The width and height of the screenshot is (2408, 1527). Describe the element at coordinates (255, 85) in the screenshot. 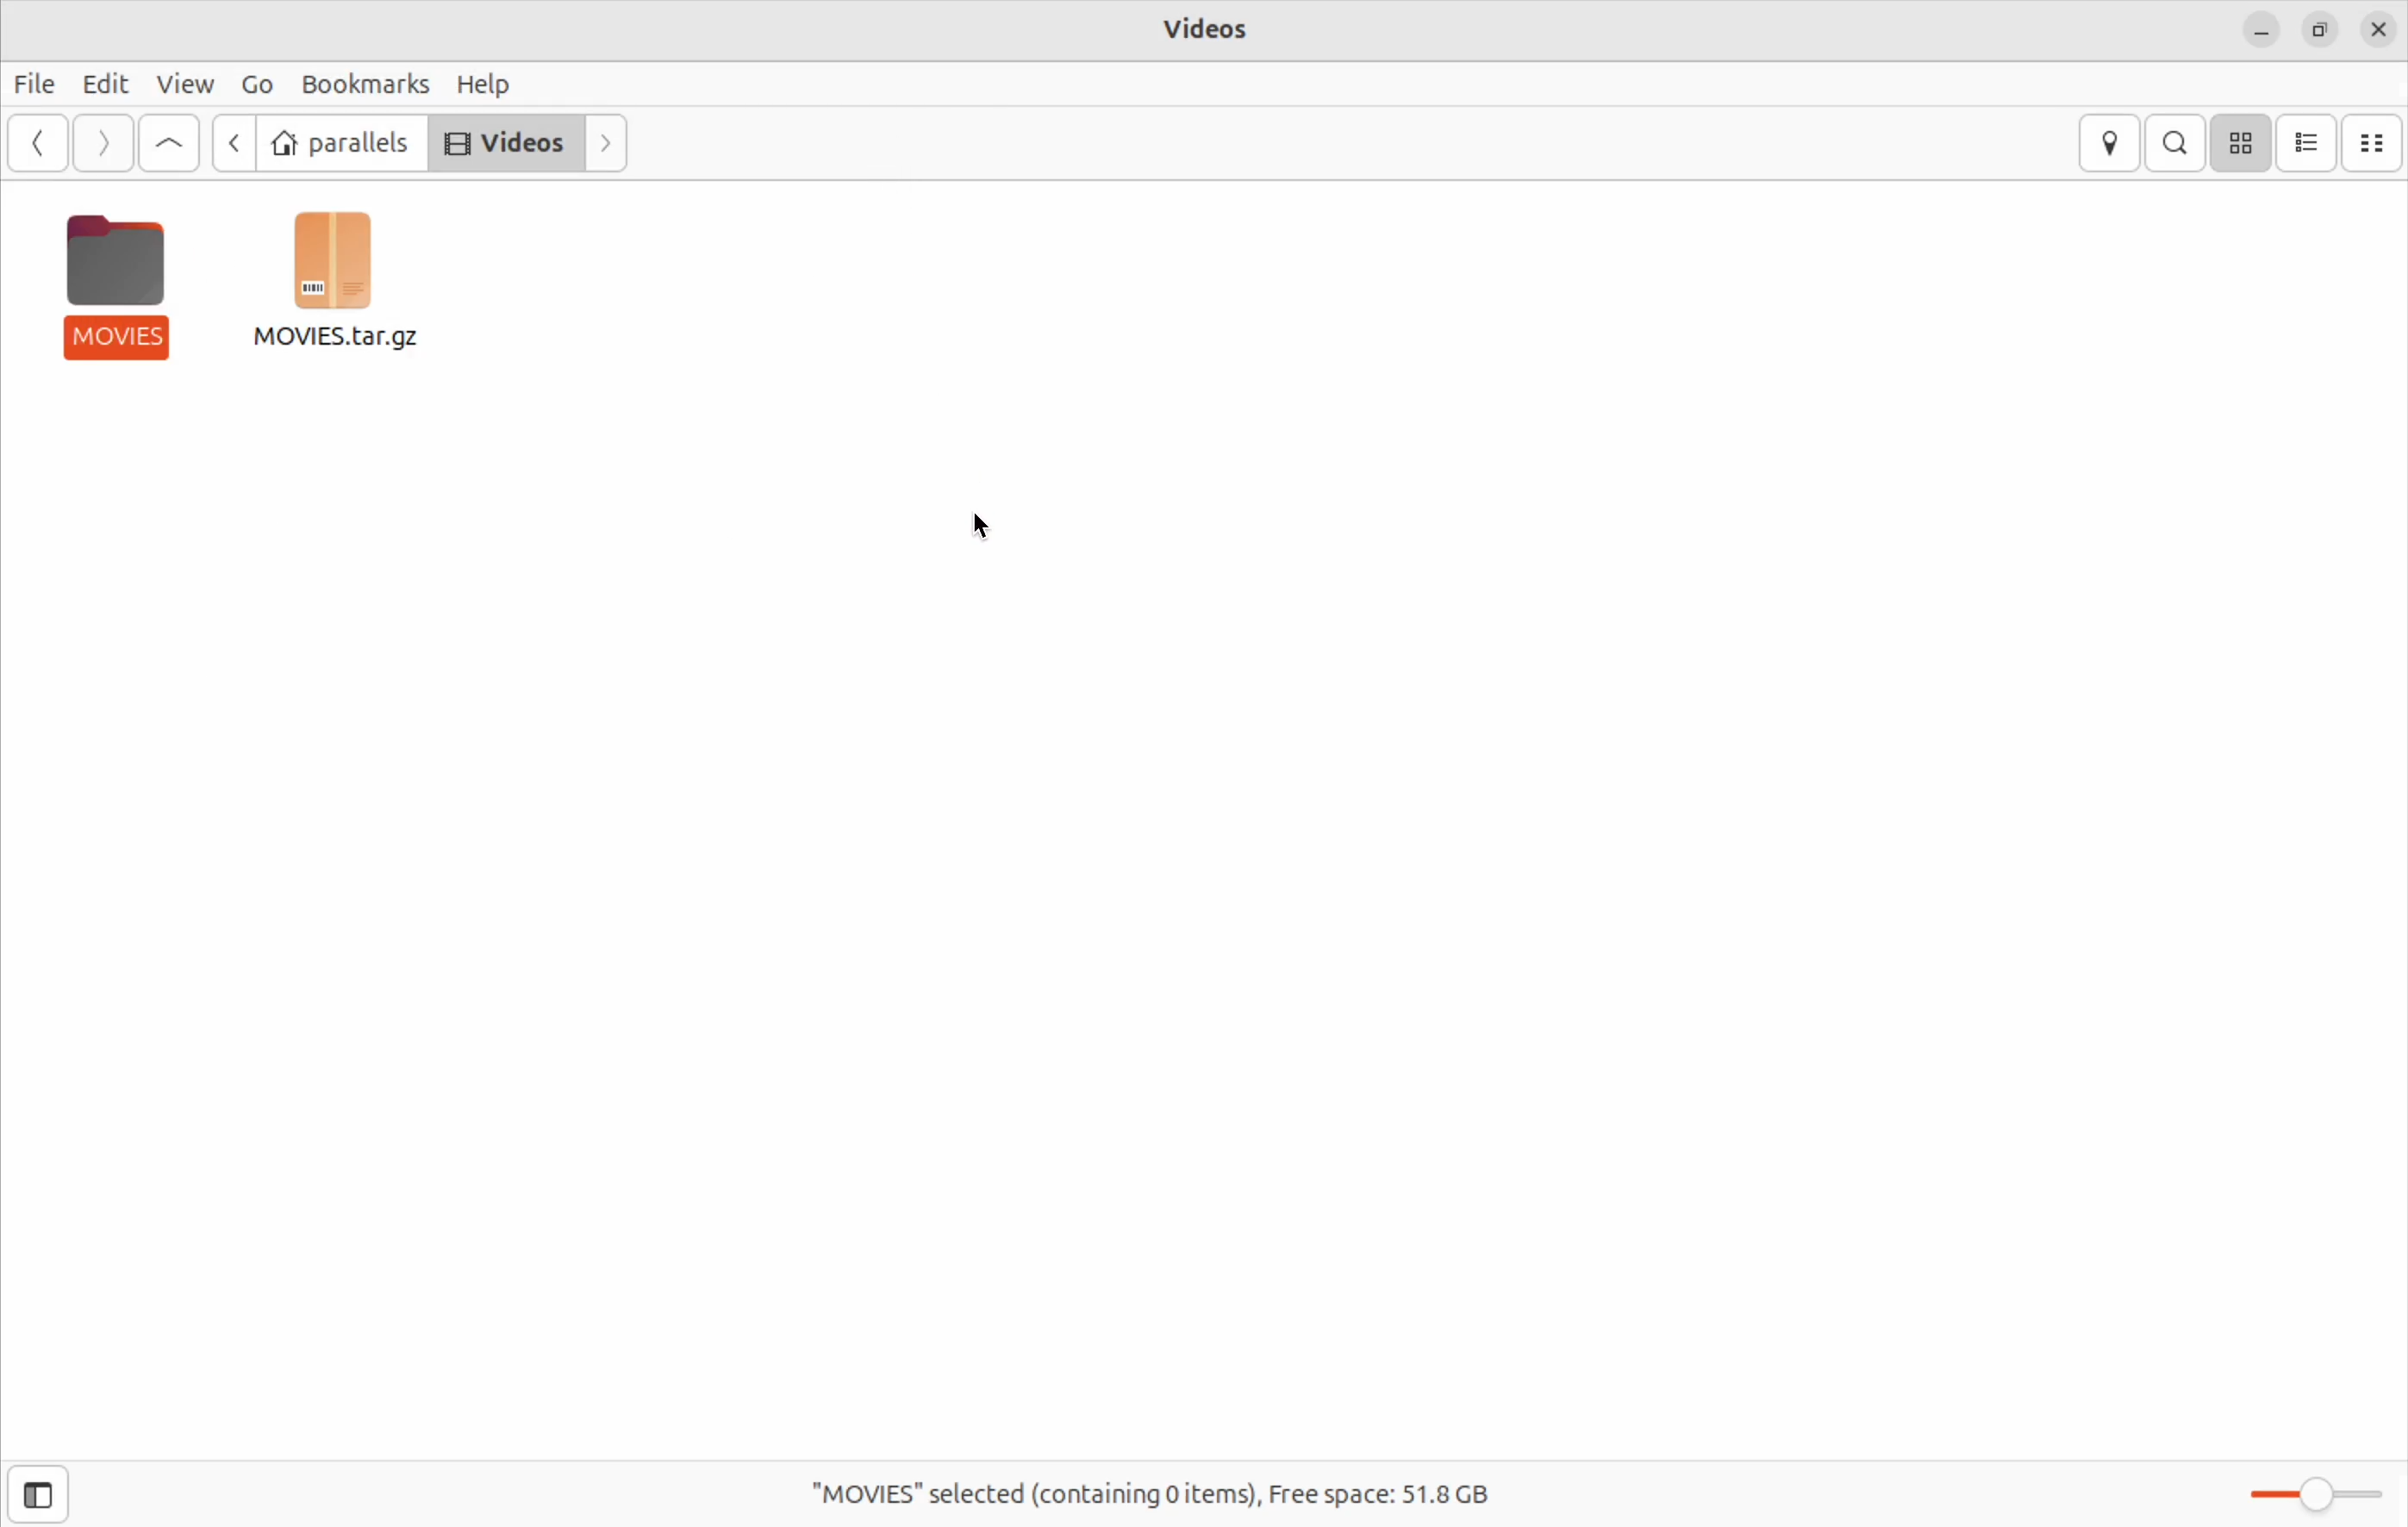

I see `GO` at that location.